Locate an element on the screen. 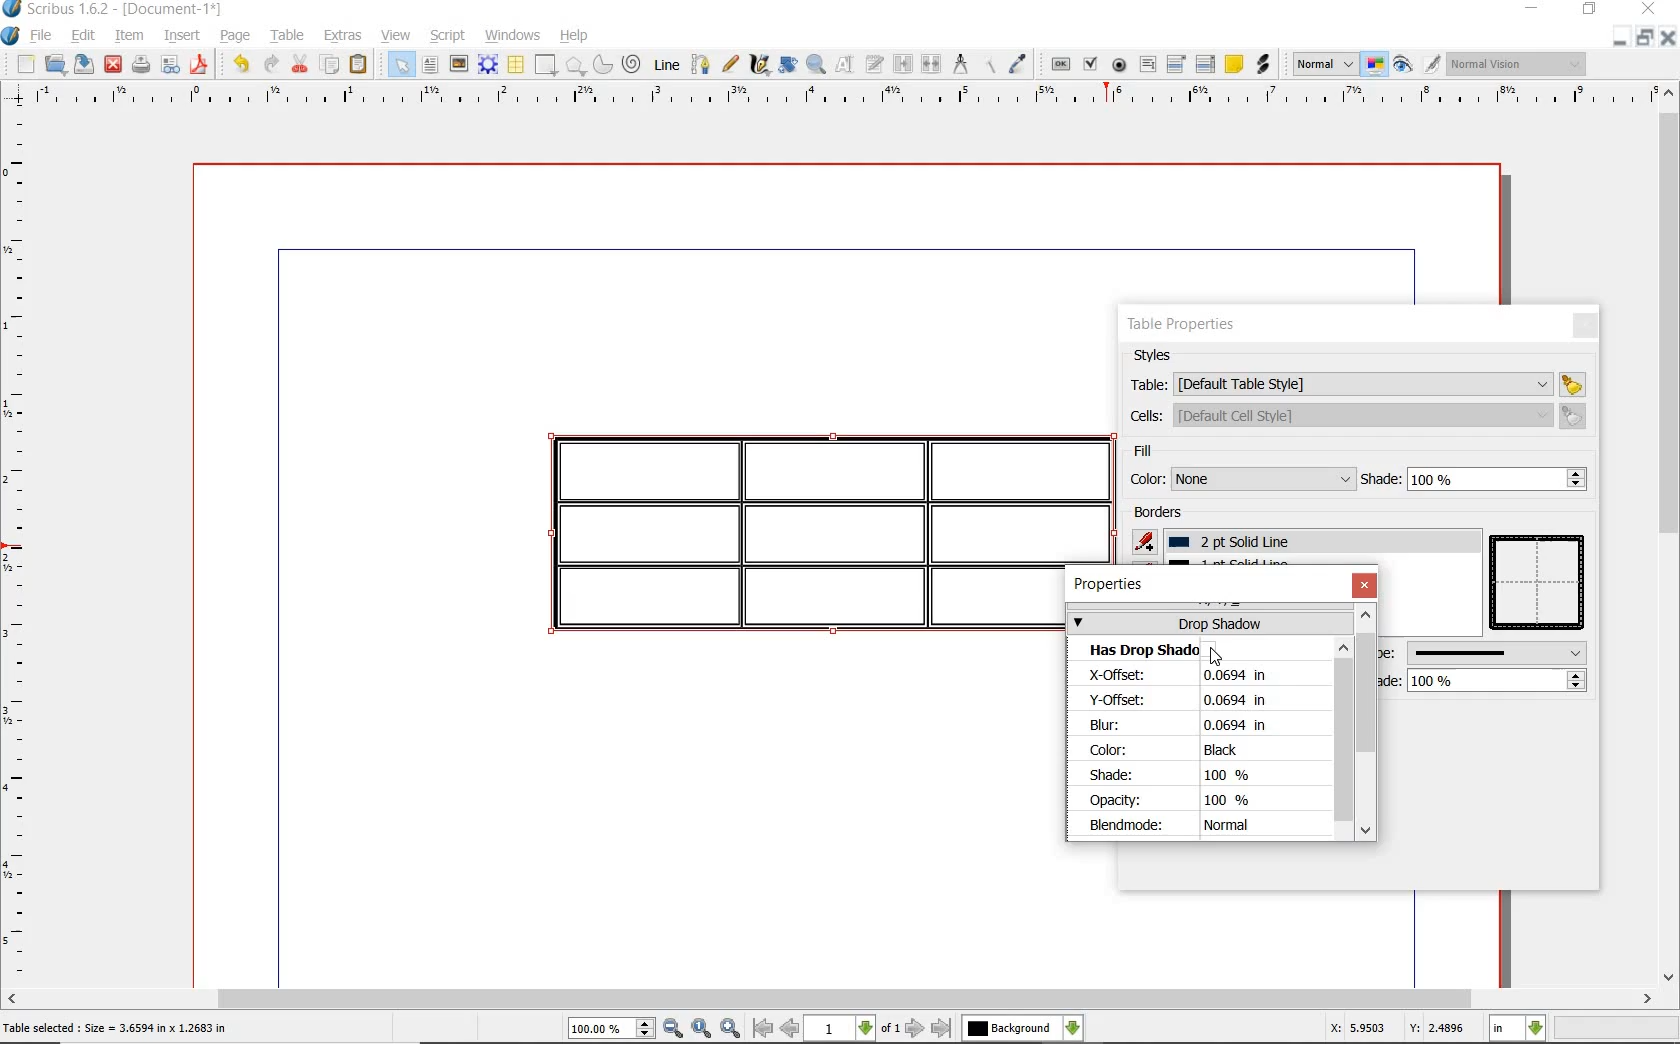 The width and height of the screenshot is (1680, 1044). visual appearance of the display is located at coordinates (1523, 66).